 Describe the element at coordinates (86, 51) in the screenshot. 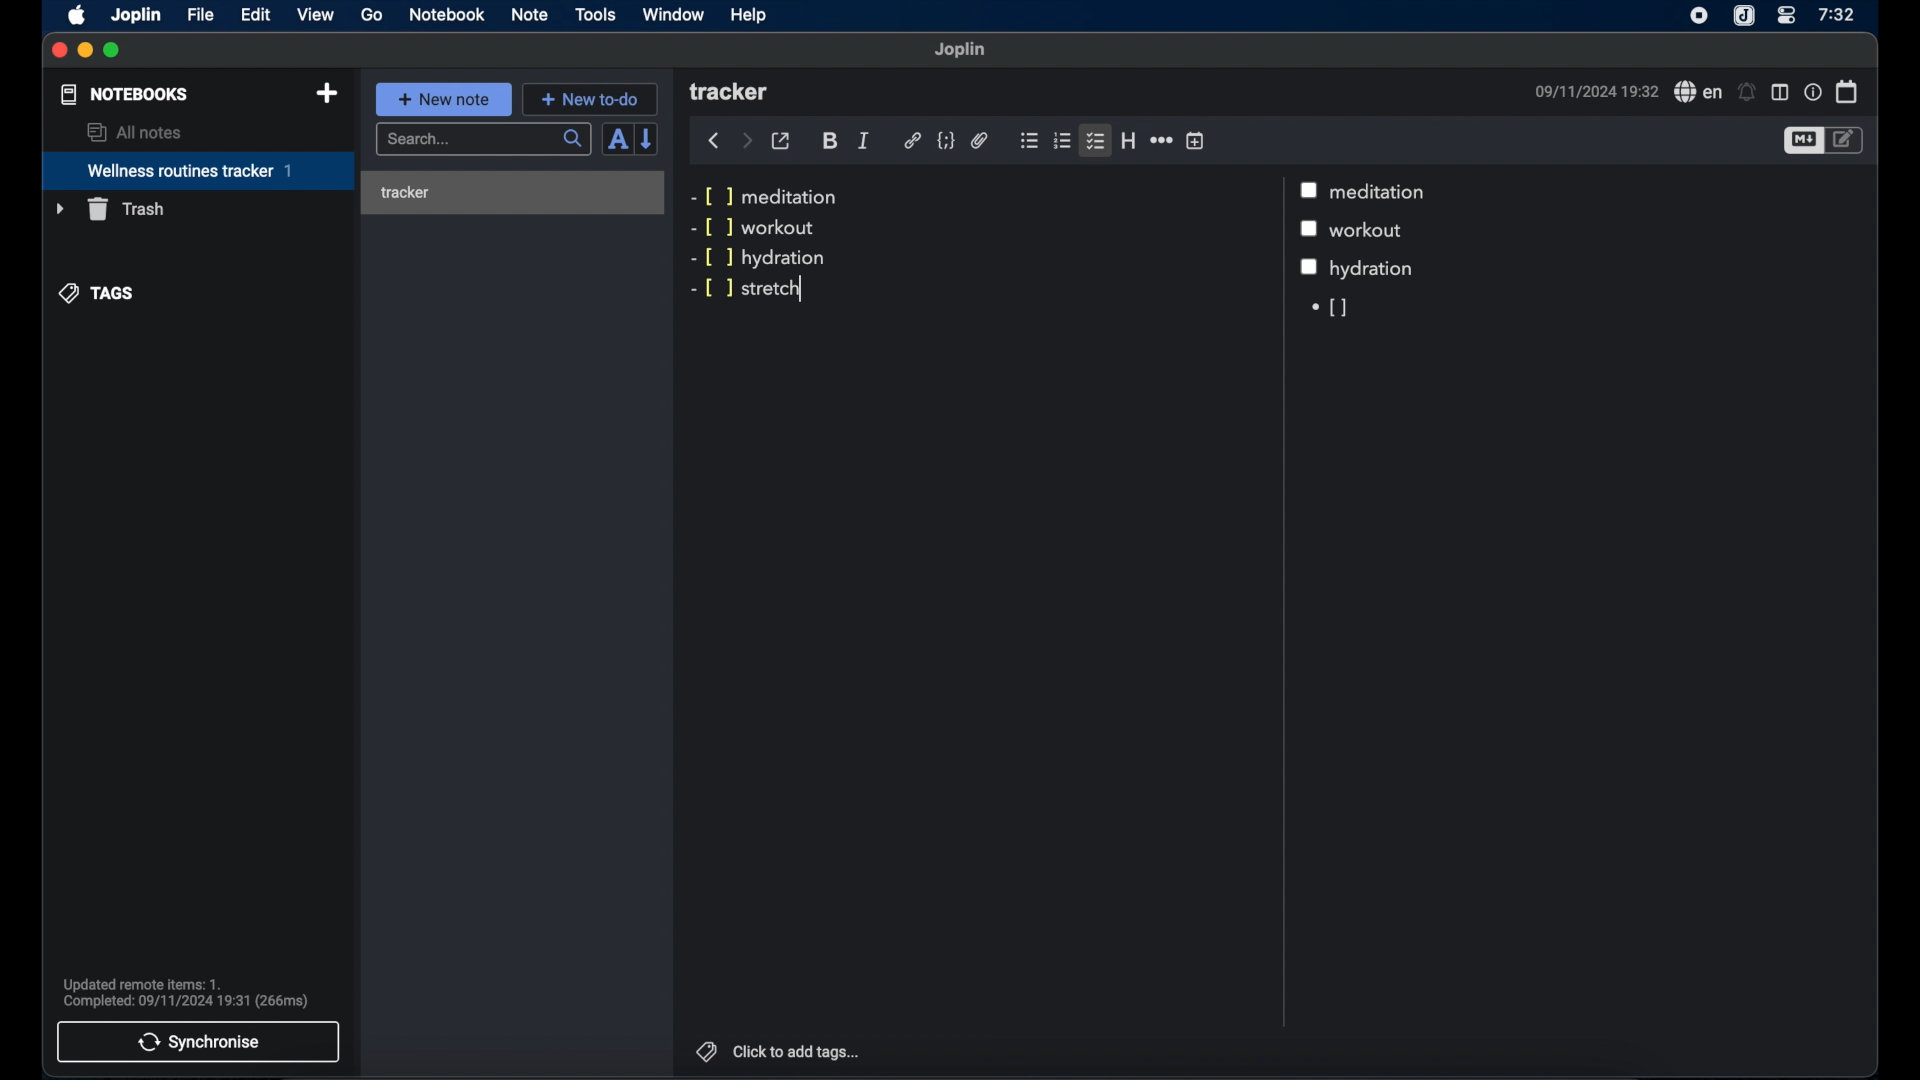

I see `minimize` at that location.